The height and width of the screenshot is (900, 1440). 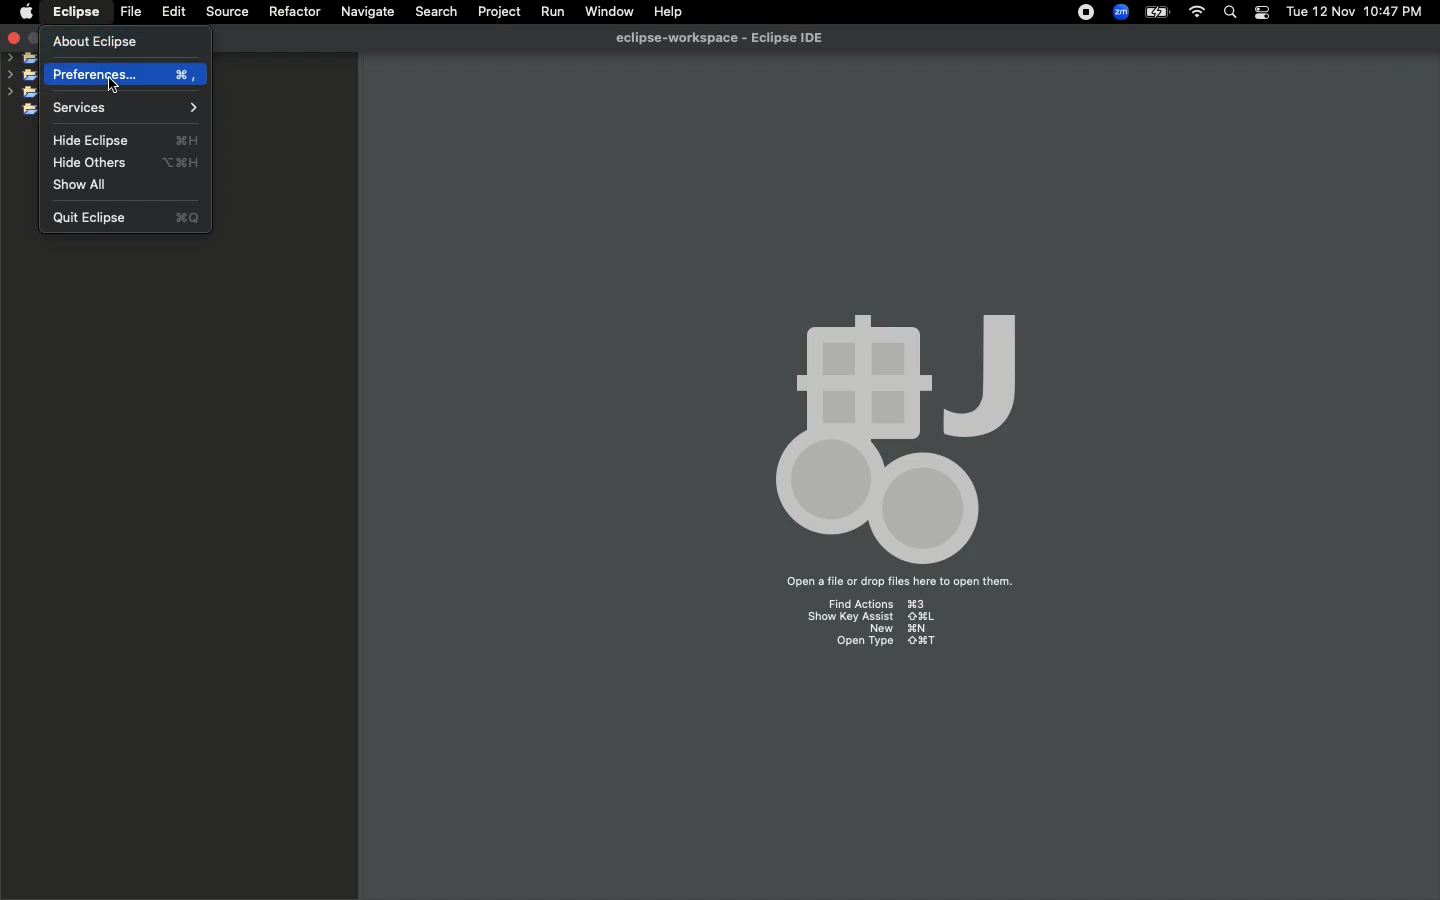 What do you see at coordinates (499, 10) in the screenshot?
I see `Project` at bounding box center [499, 10].